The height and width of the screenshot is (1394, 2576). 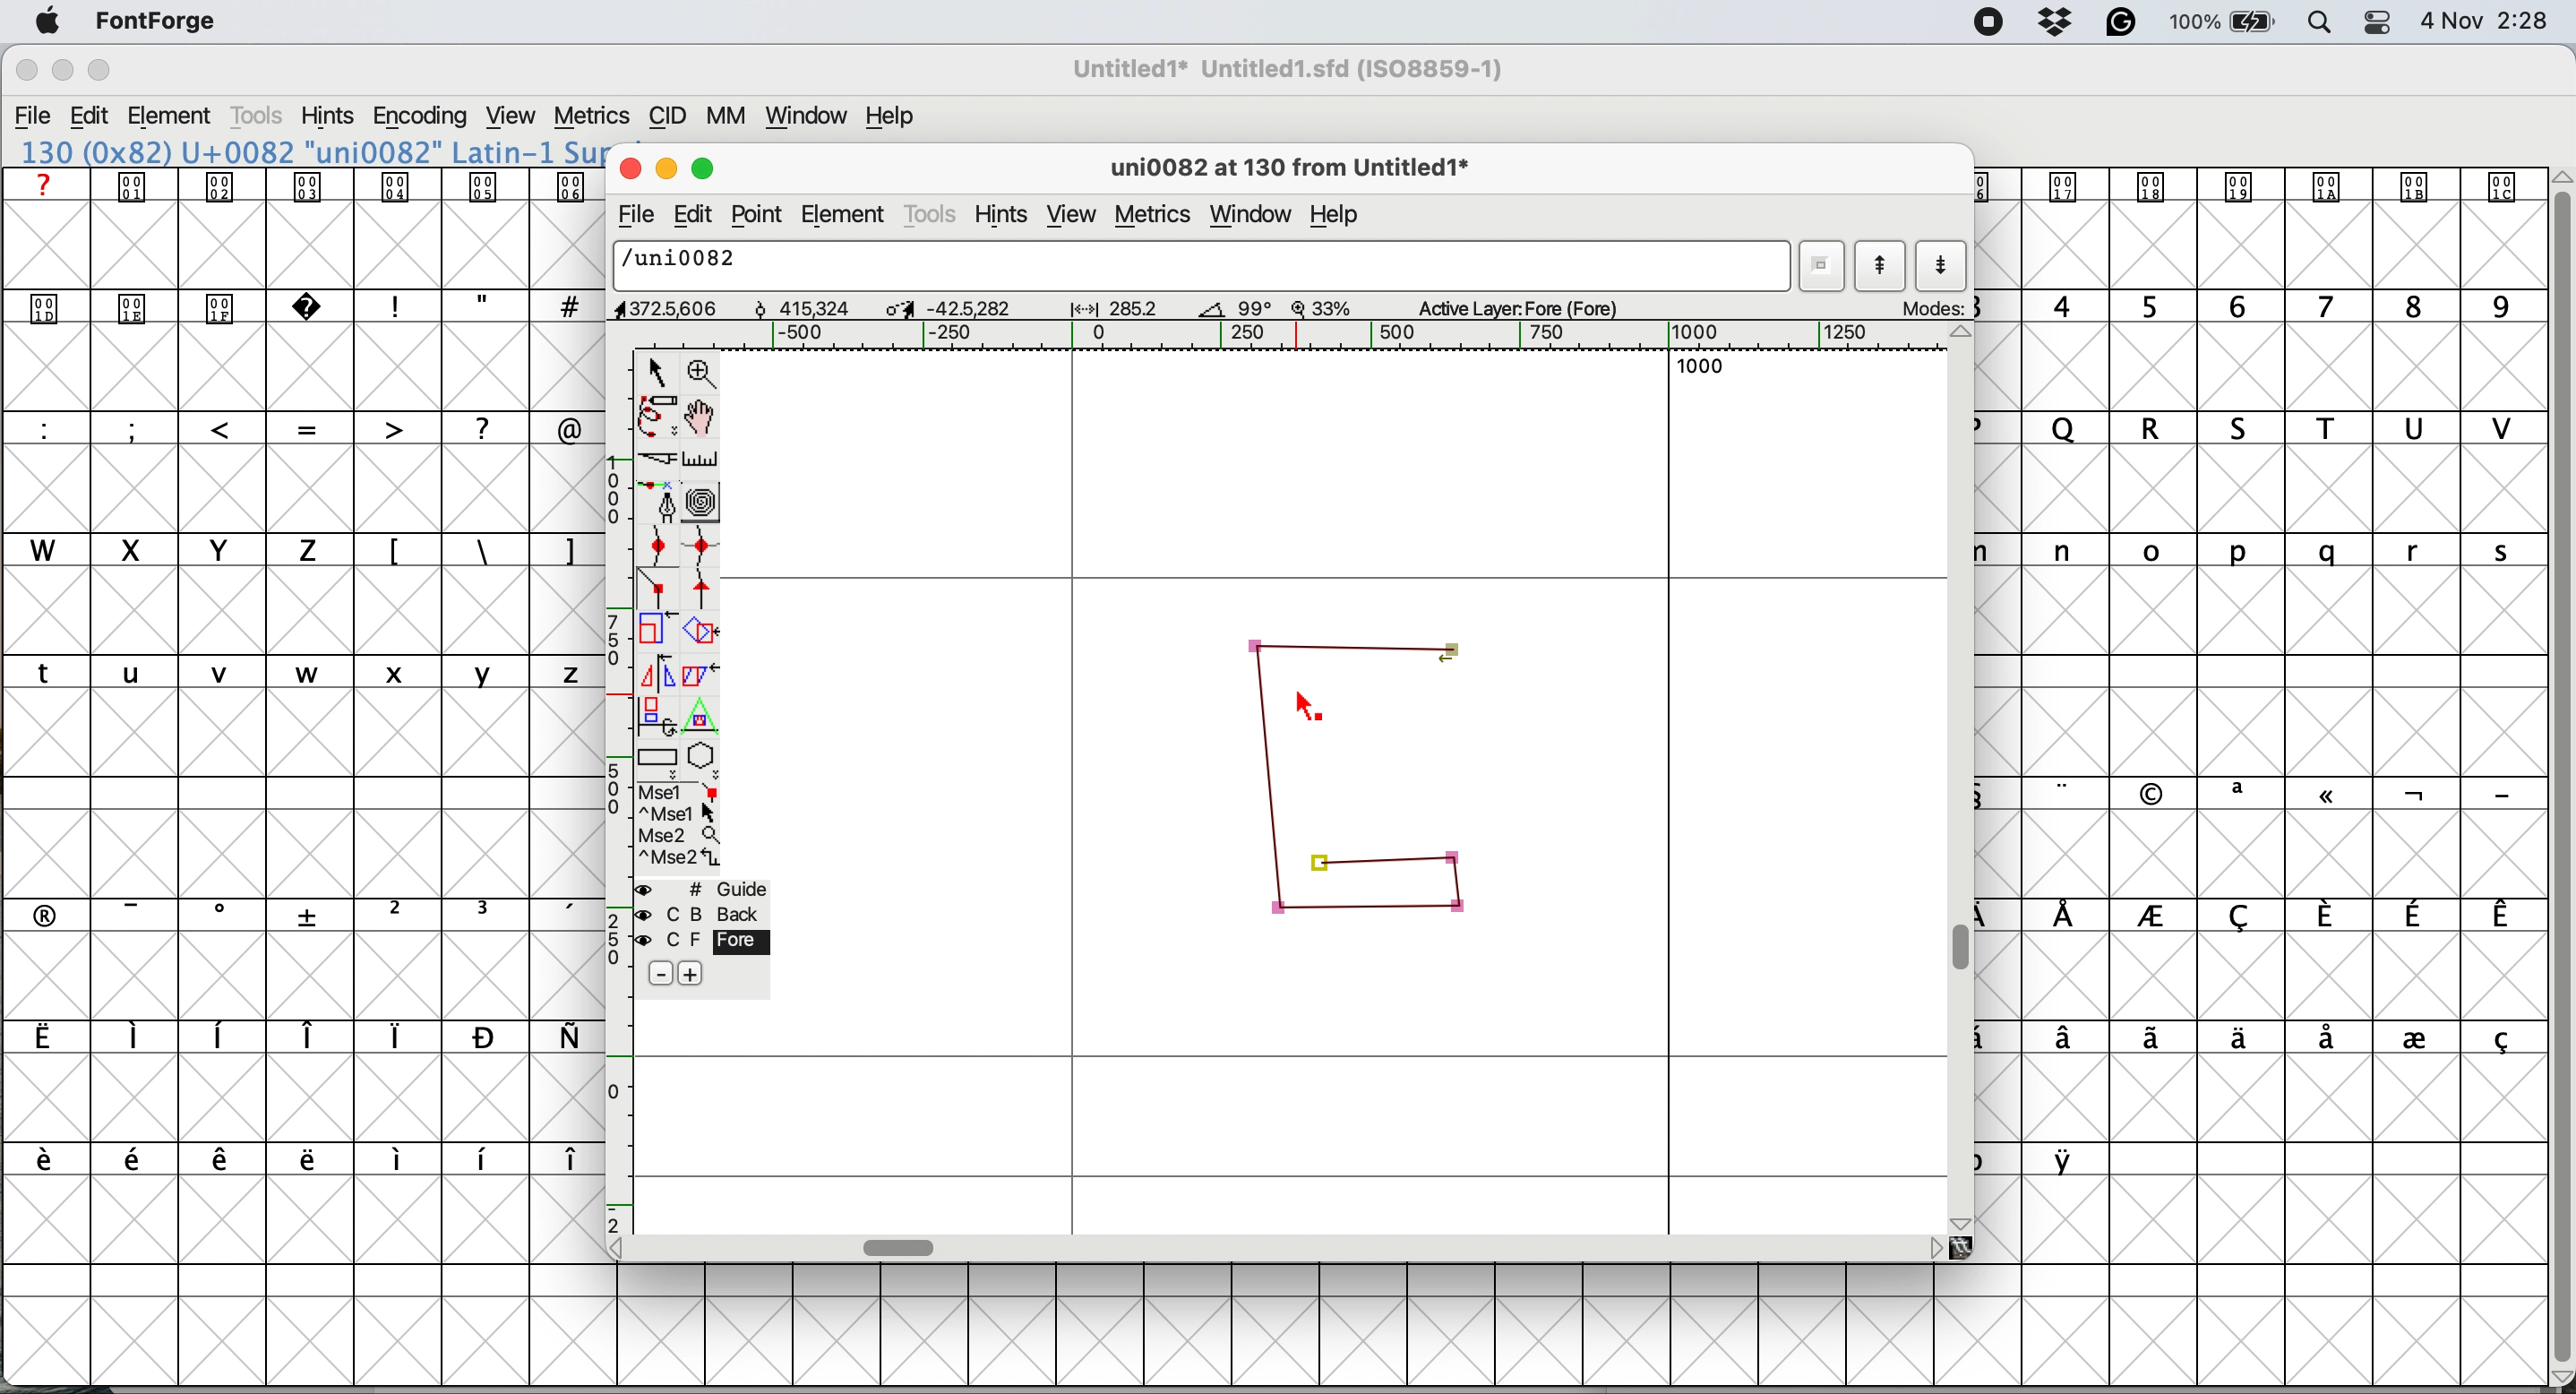 What do you see at coordinates (704, 889) in the screenshot?
I see `guide` at bounding box center [704, 889].